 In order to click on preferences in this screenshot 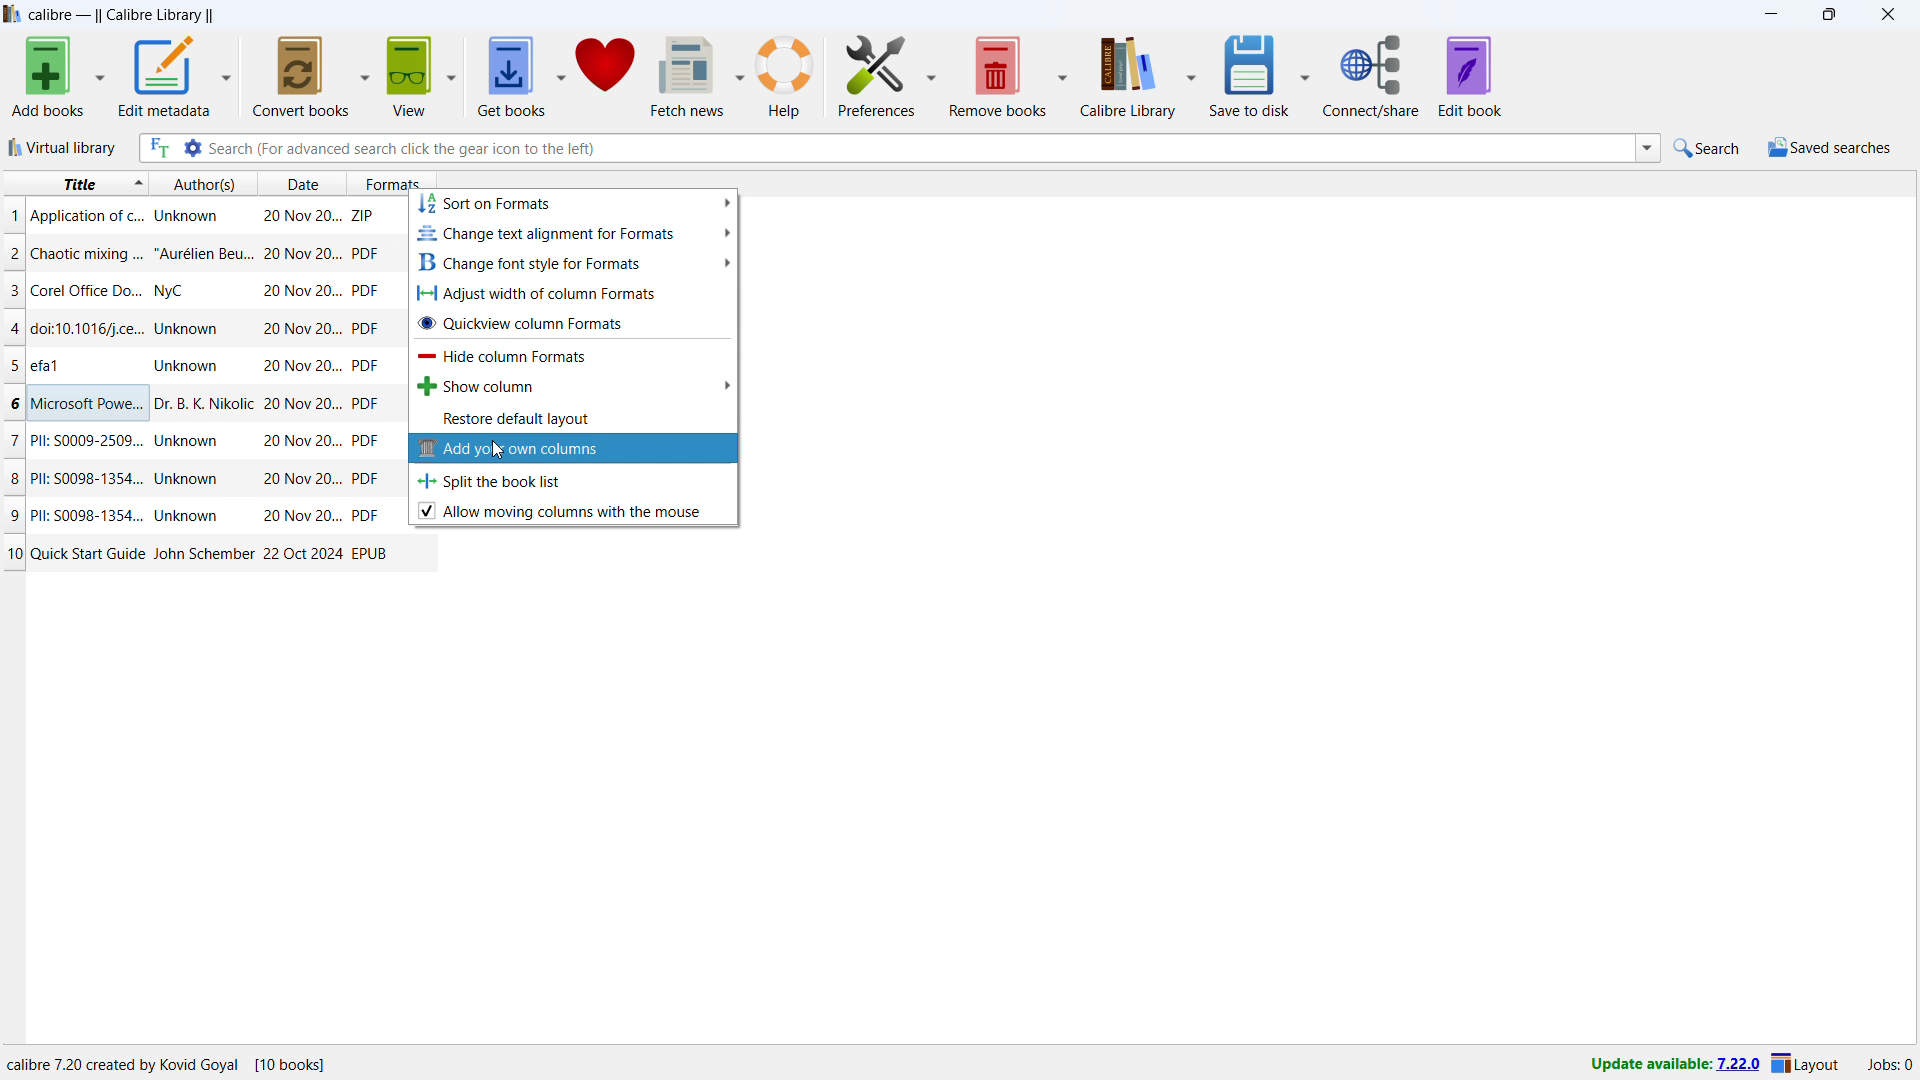, I will do `click(876, 77)`.